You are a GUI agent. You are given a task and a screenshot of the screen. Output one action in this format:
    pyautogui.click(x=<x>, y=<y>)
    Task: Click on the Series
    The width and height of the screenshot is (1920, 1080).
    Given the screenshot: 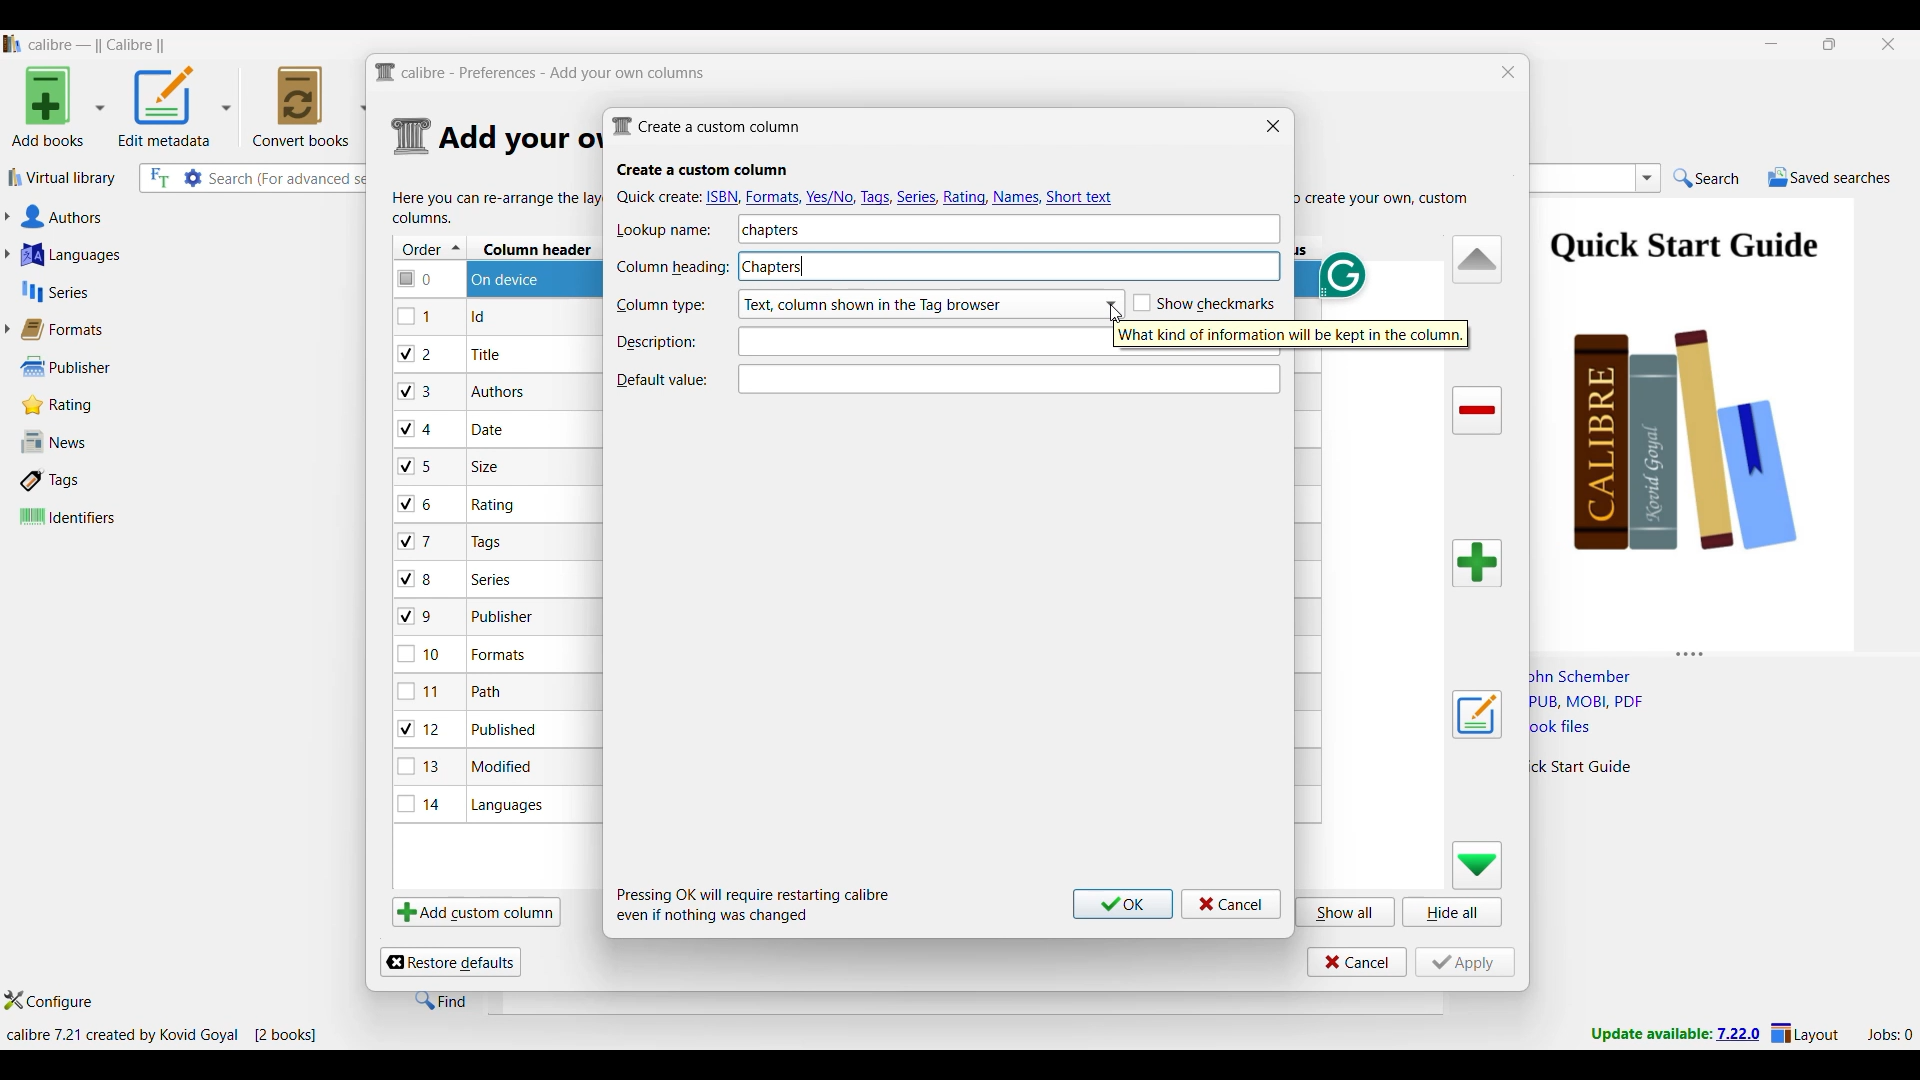 What is the action you would take?
    pyautogui.click(x=150, y=292)
    